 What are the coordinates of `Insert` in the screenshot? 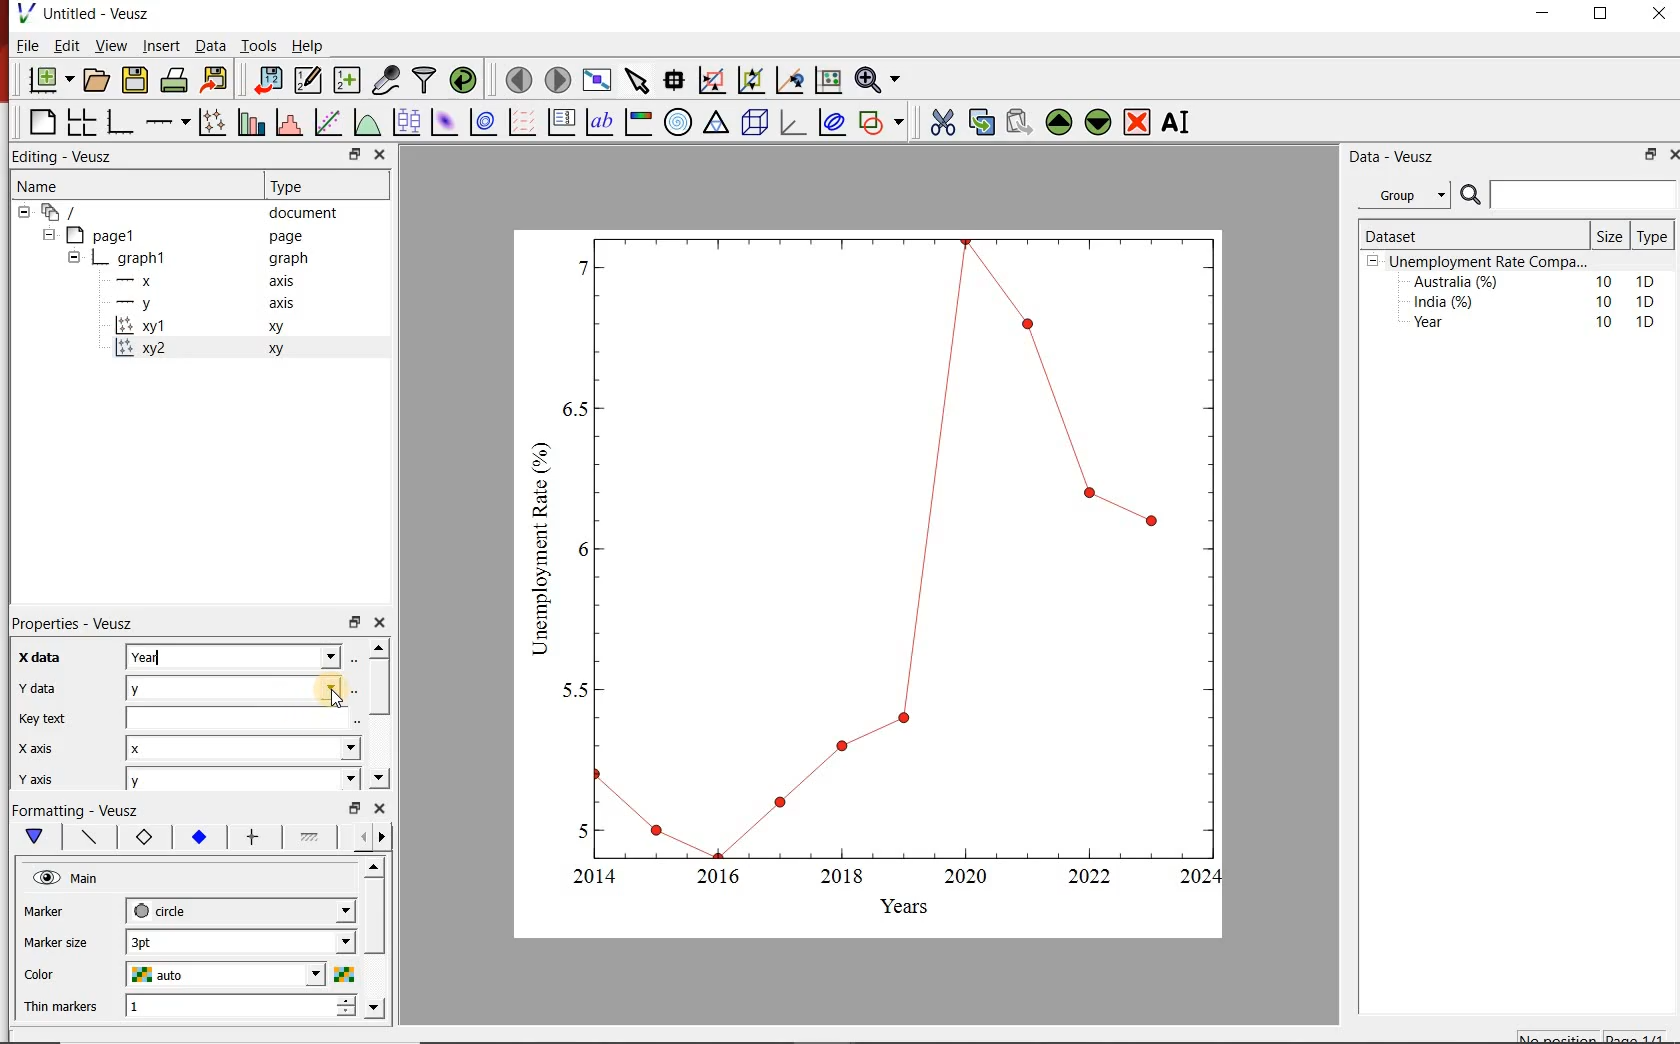 It's located at (160, 45).